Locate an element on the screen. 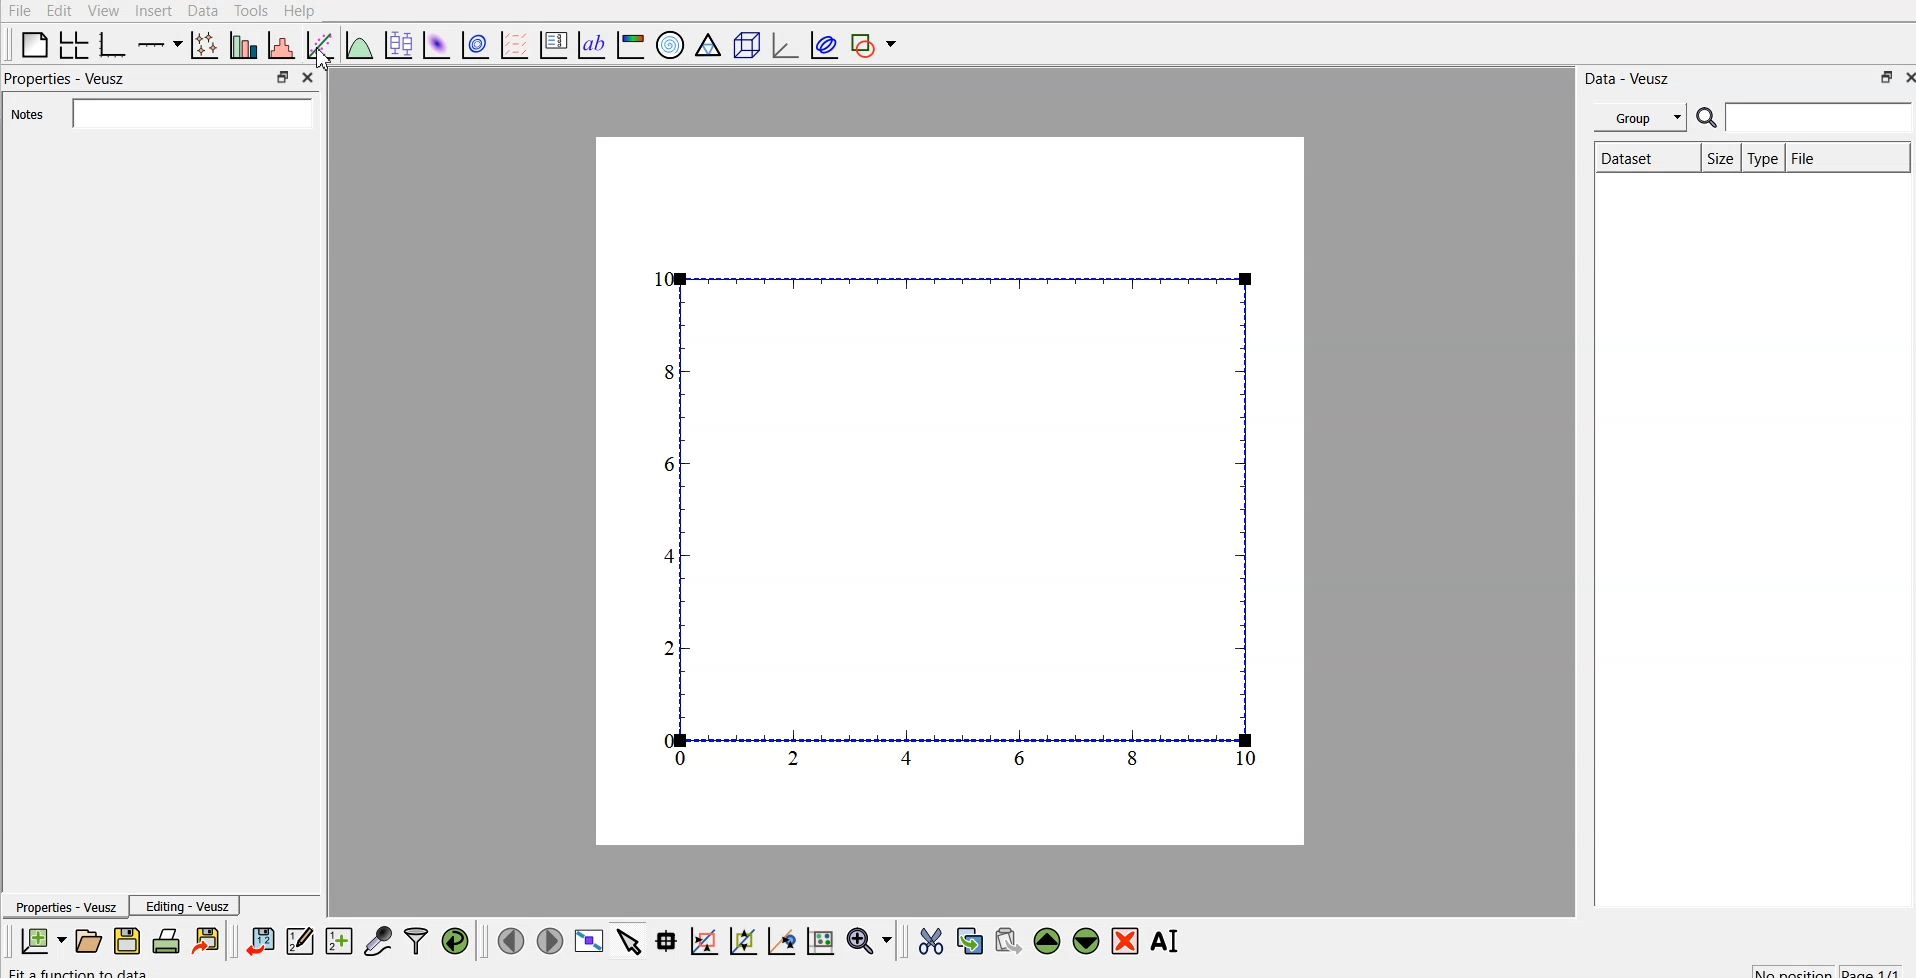 The width and height of the screenshot is (1916, 978). create new datasets is located at coordinates (337, 941).